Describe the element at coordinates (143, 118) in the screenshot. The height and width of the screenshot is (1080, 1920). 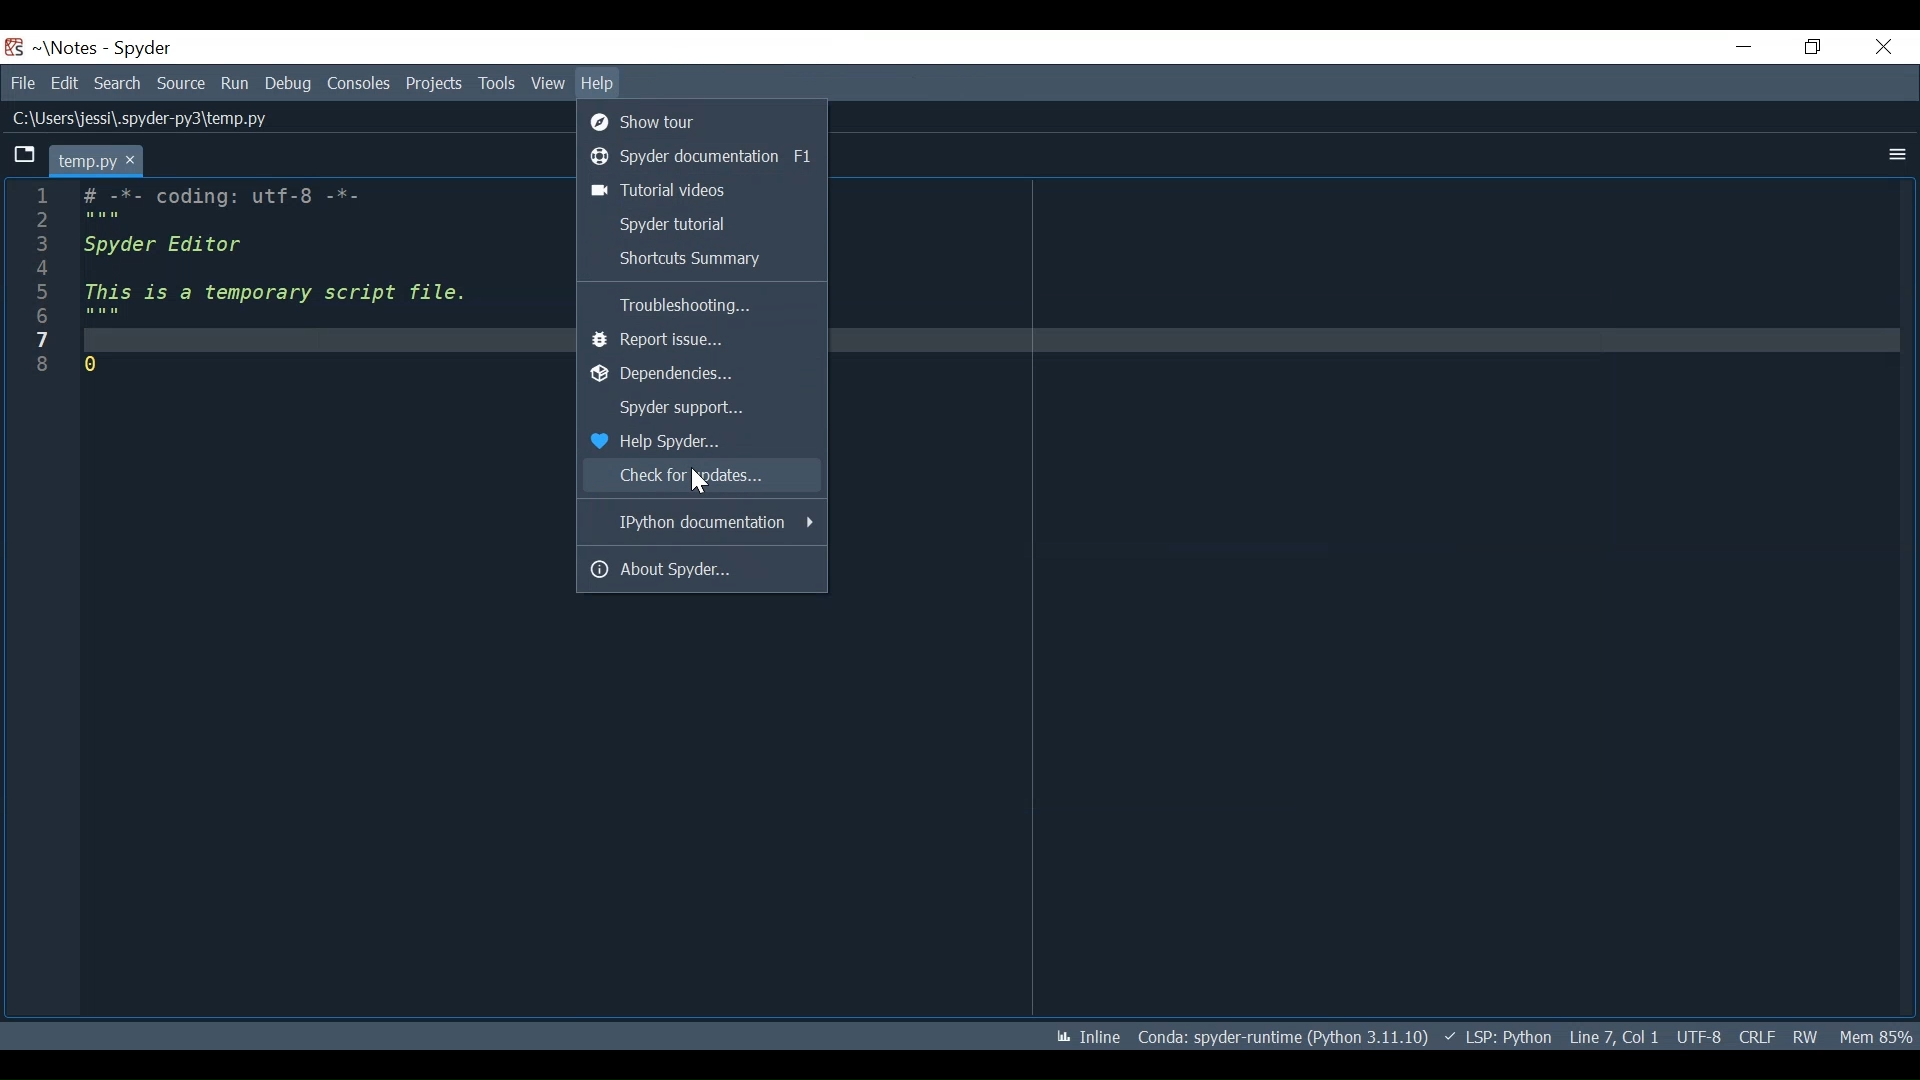
I see `C:\Users\jessi\.spyder-py3\temp.py` at that location.